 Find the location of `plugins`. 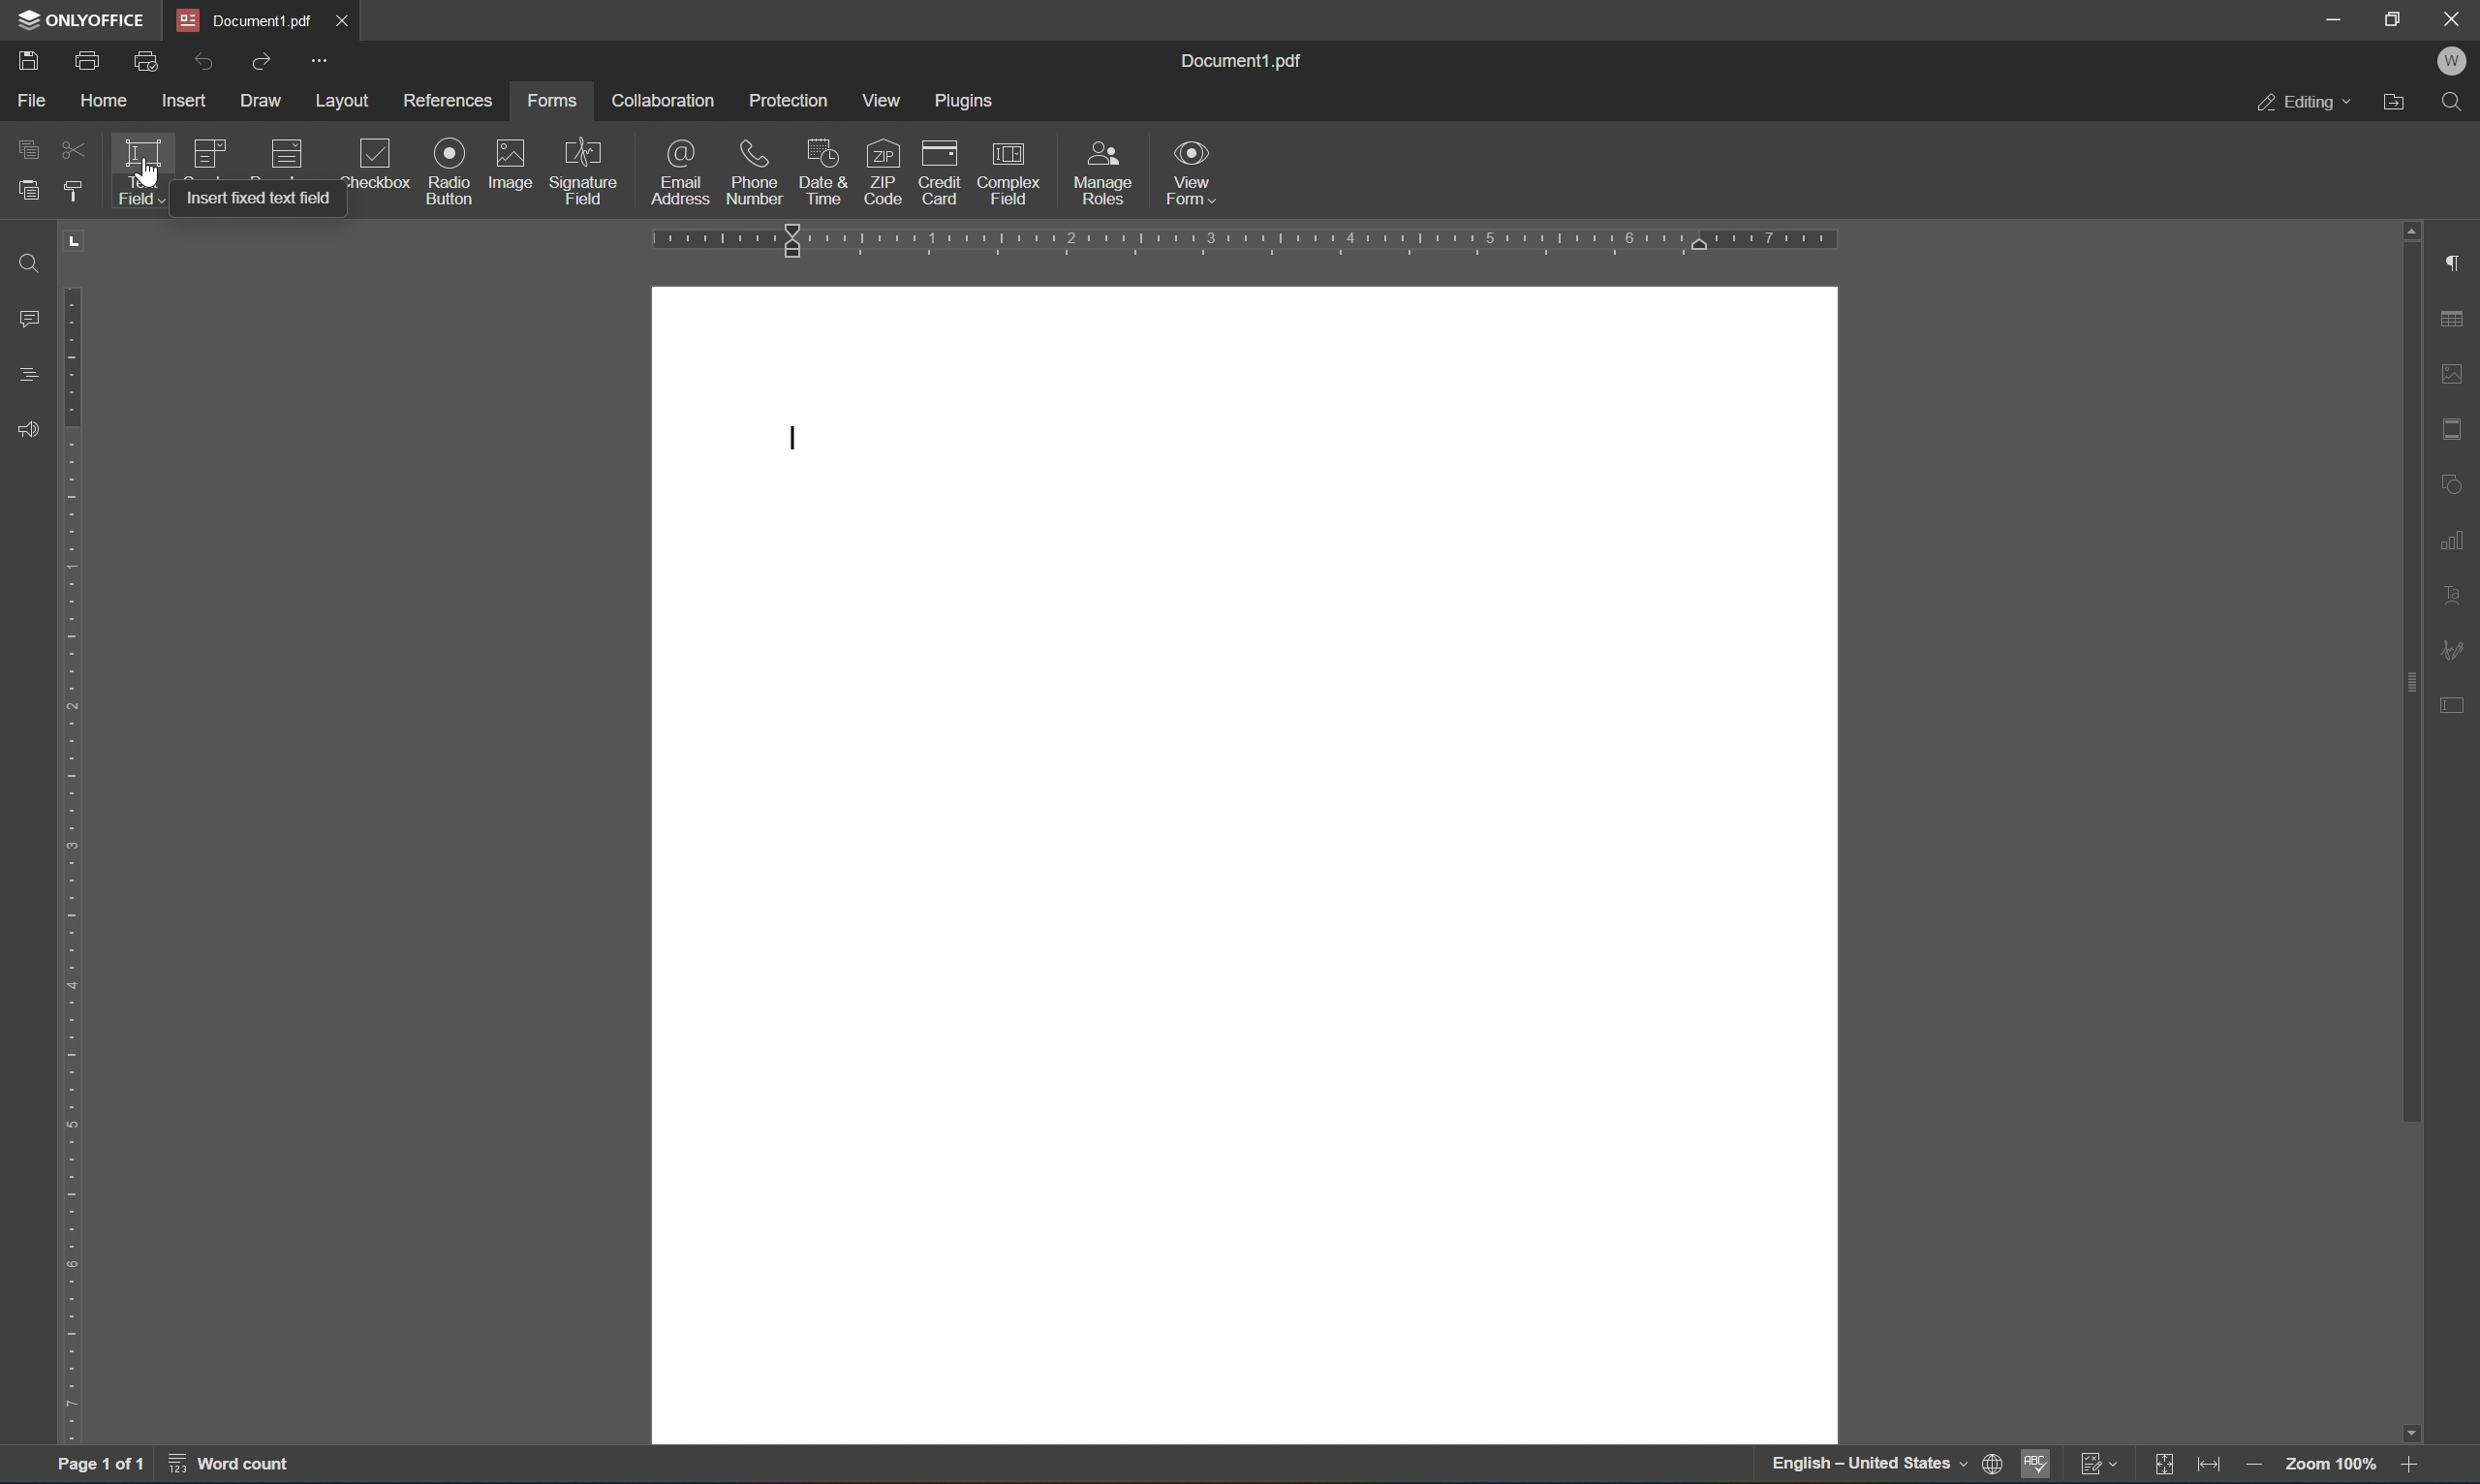

plugins is located at coordinates (964, 100).